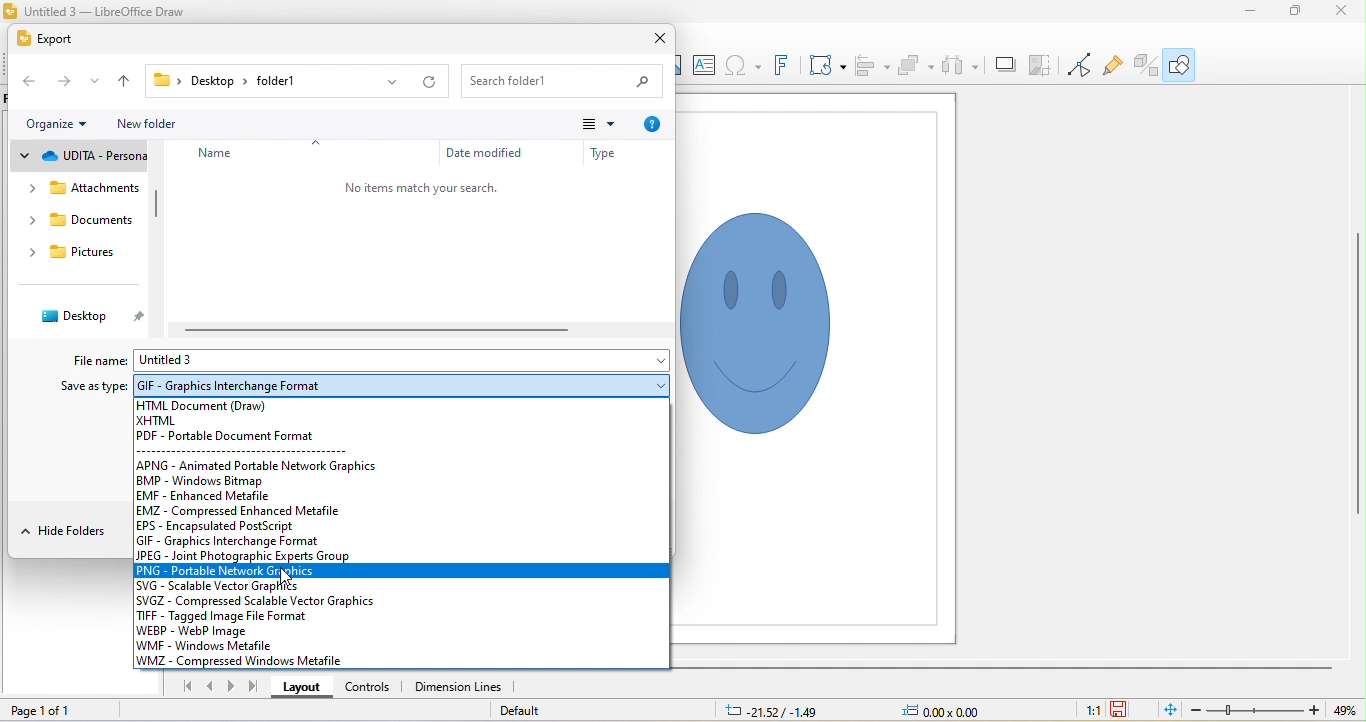 This screenshot has width=1366, height=722. What do you see at coordinates (317, 141) in the screenshot?
I see `drop down` at bounding box center [317, 141].